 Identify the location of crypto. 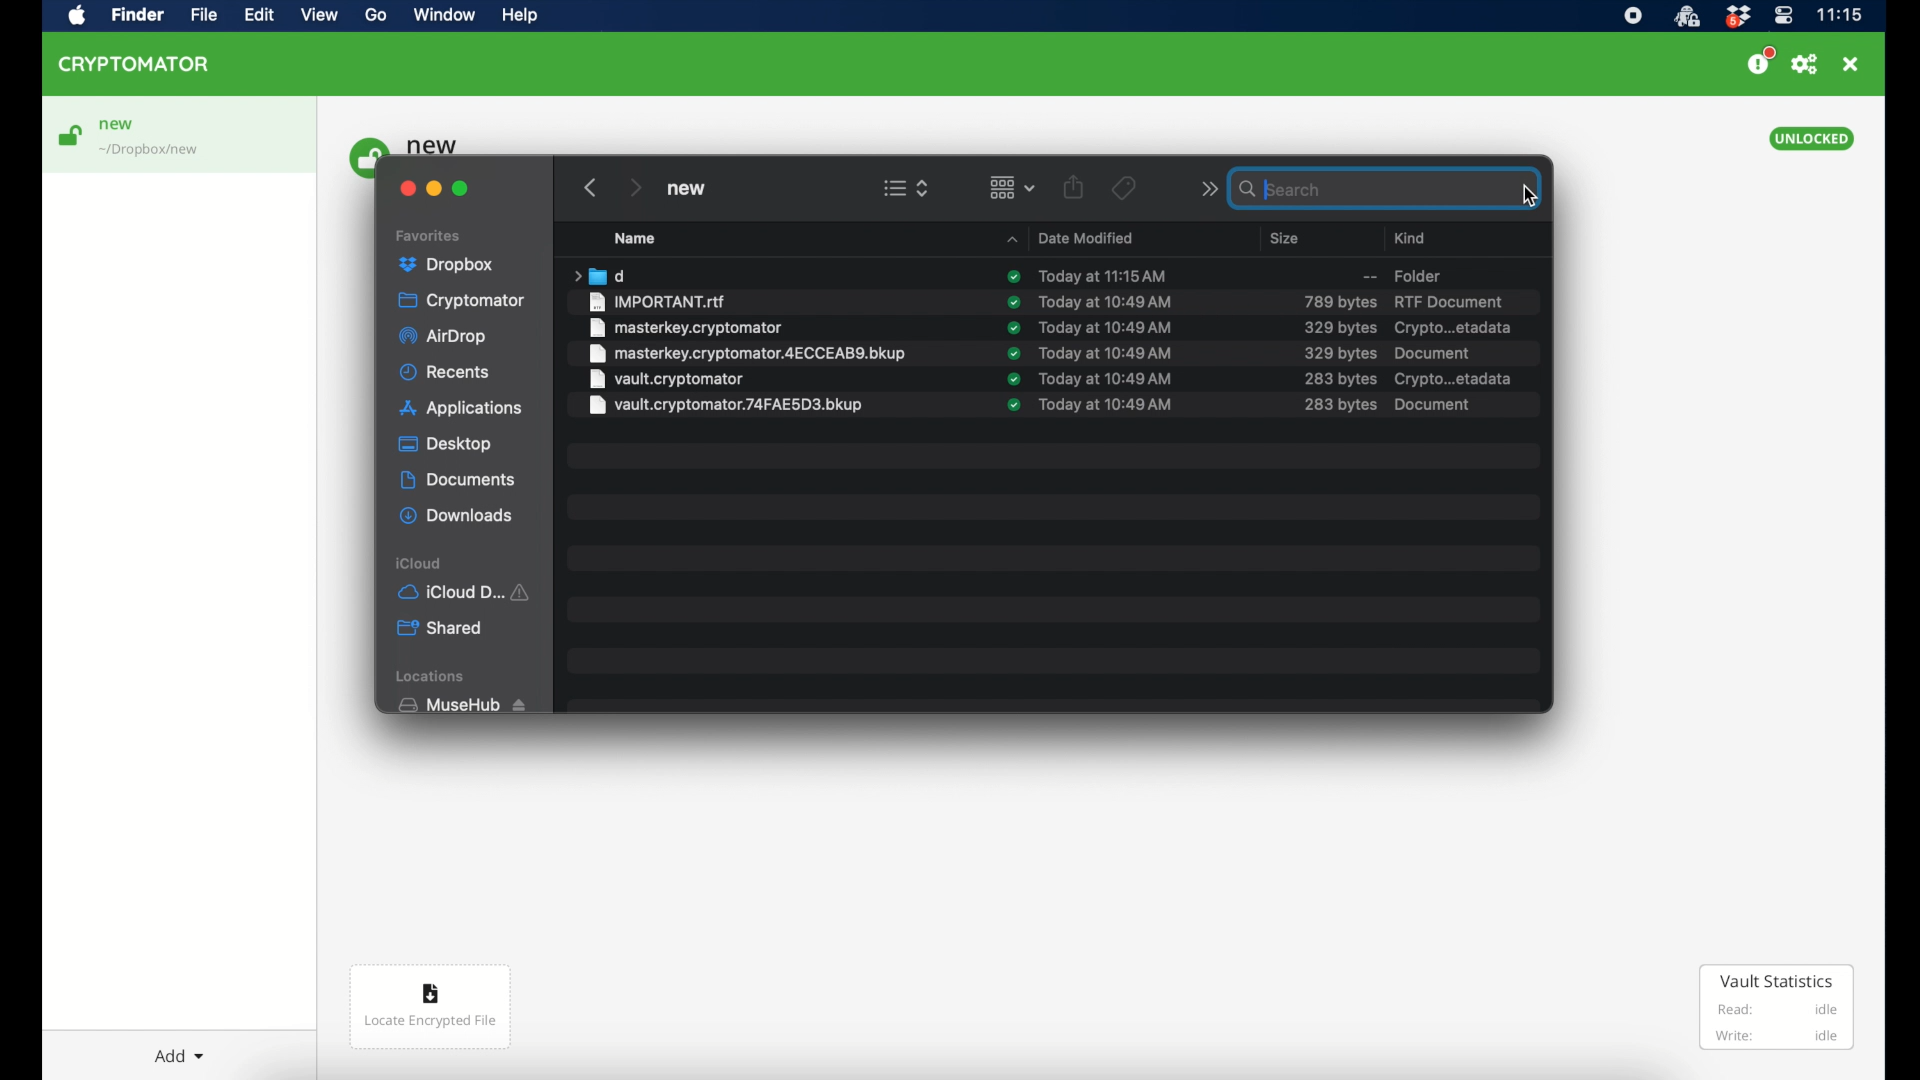
(1453, 327).